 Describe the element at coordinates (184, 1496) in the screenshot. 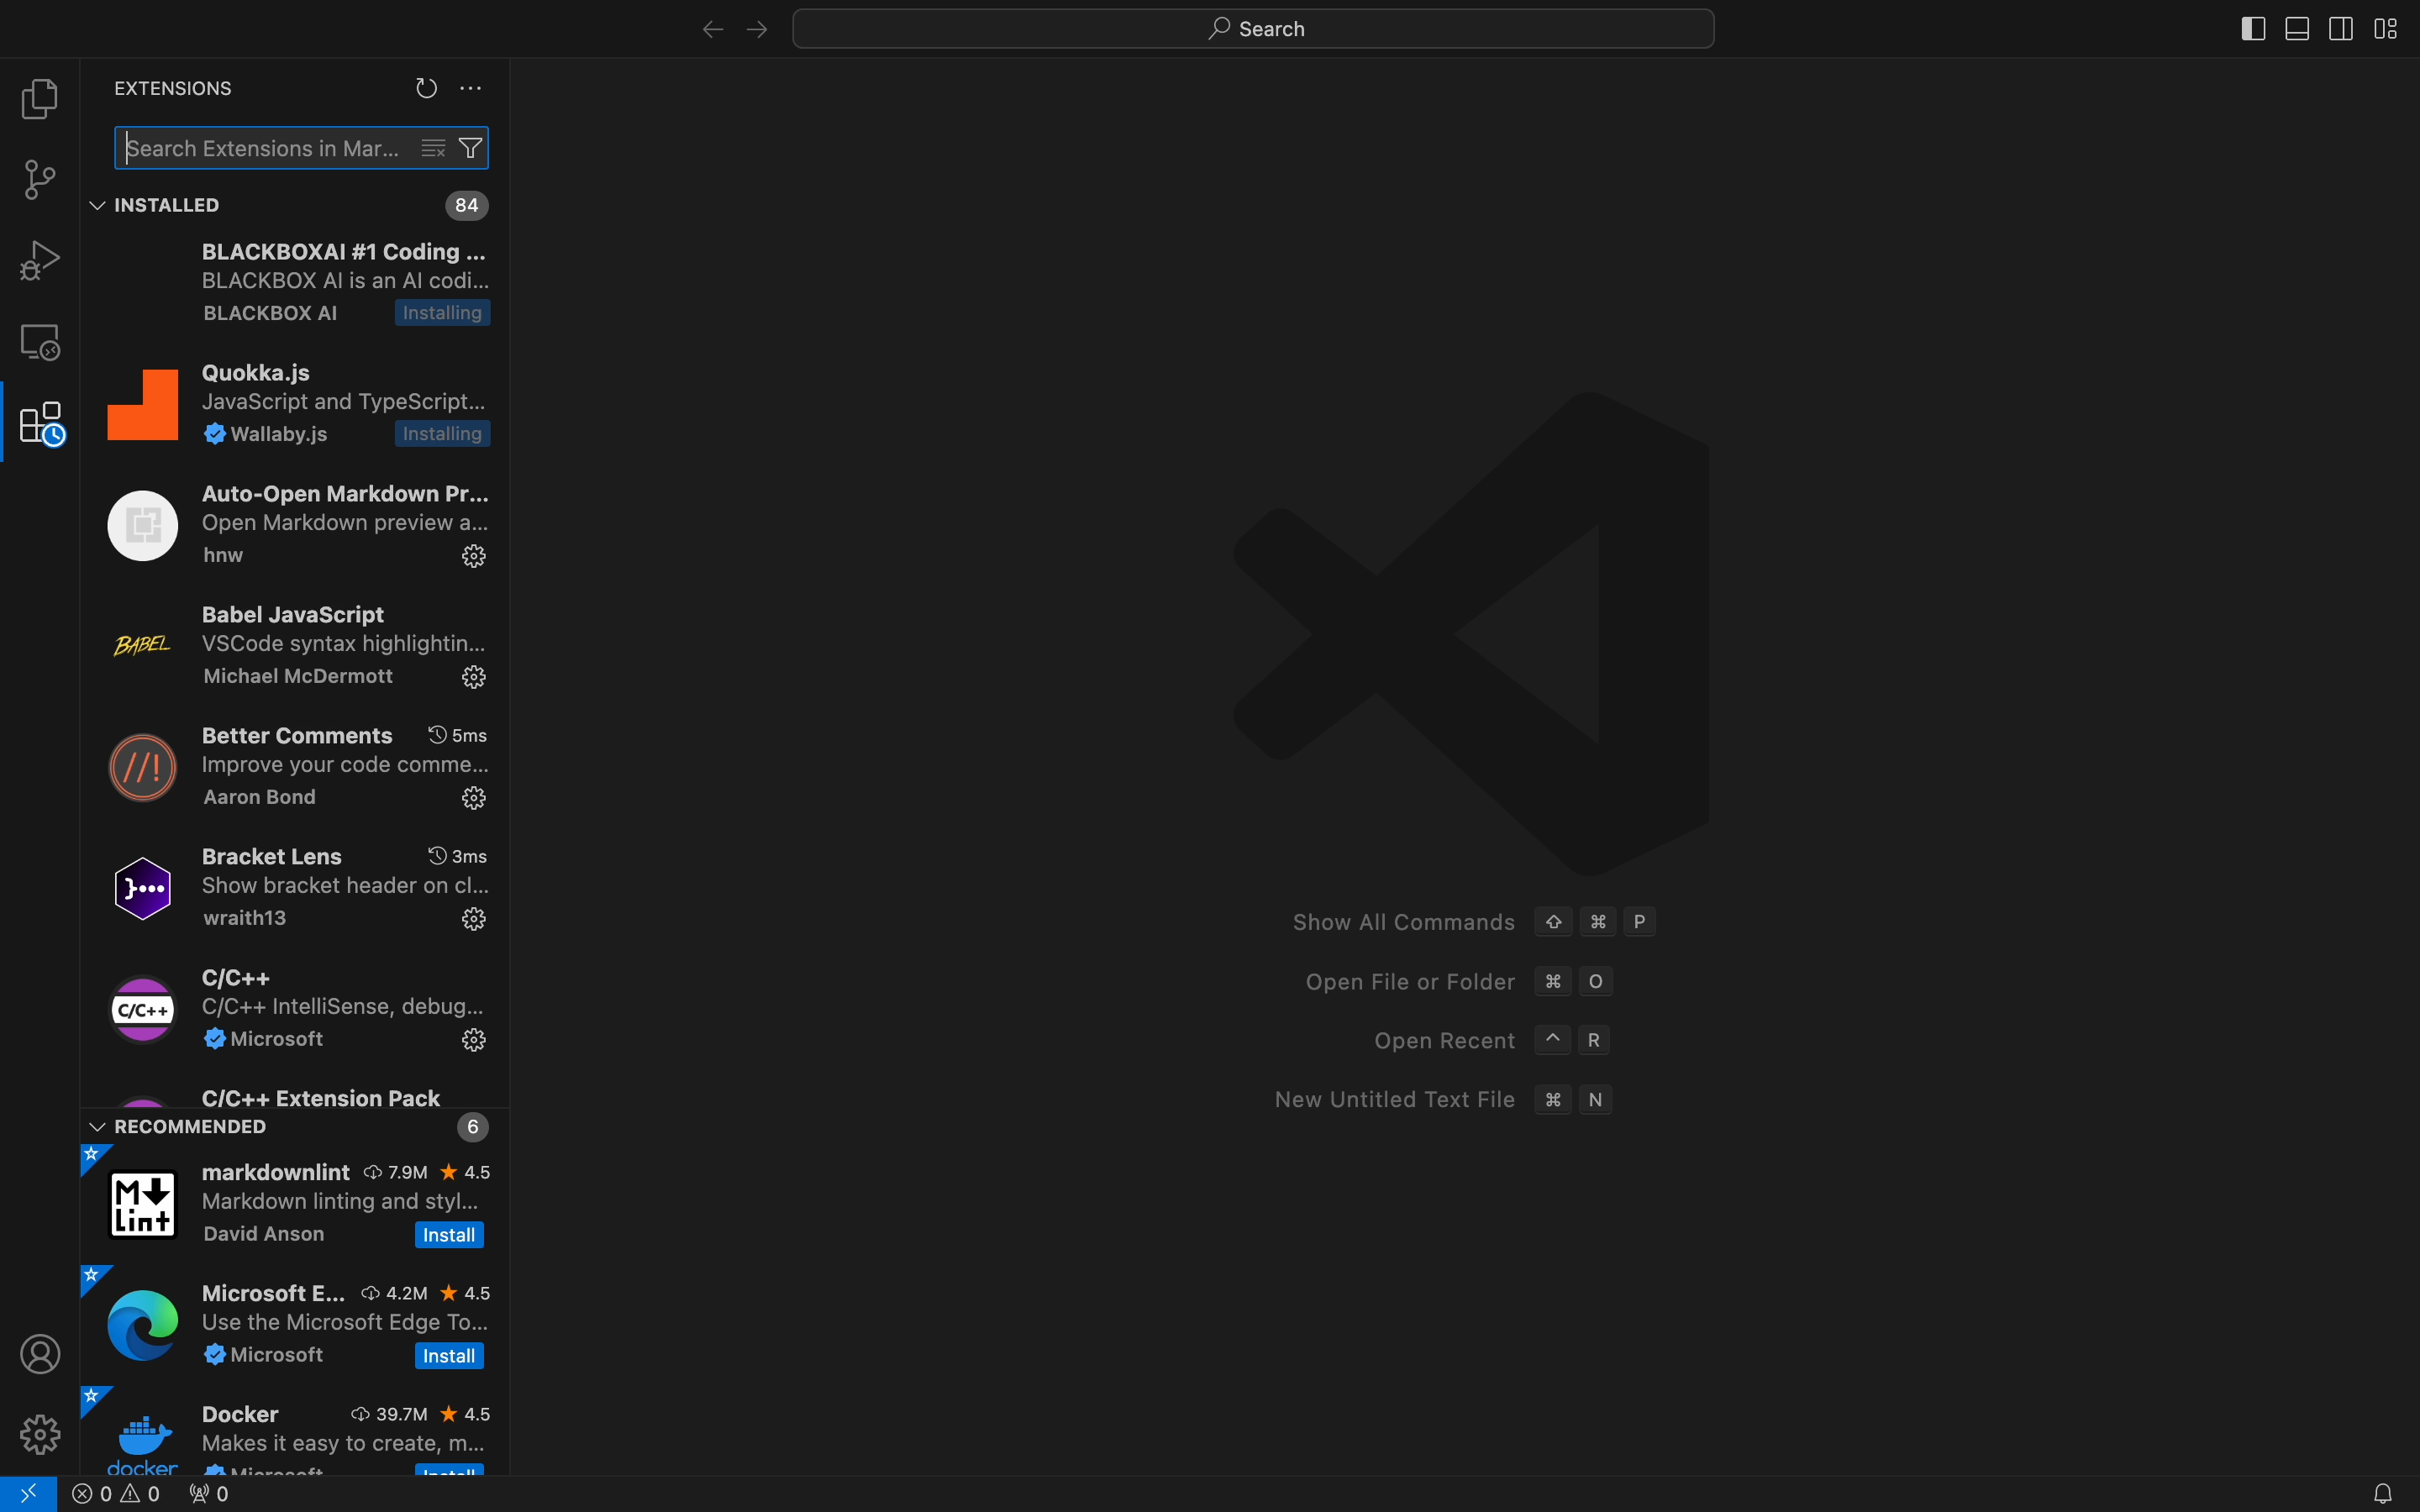

I see `error logs` at that location.